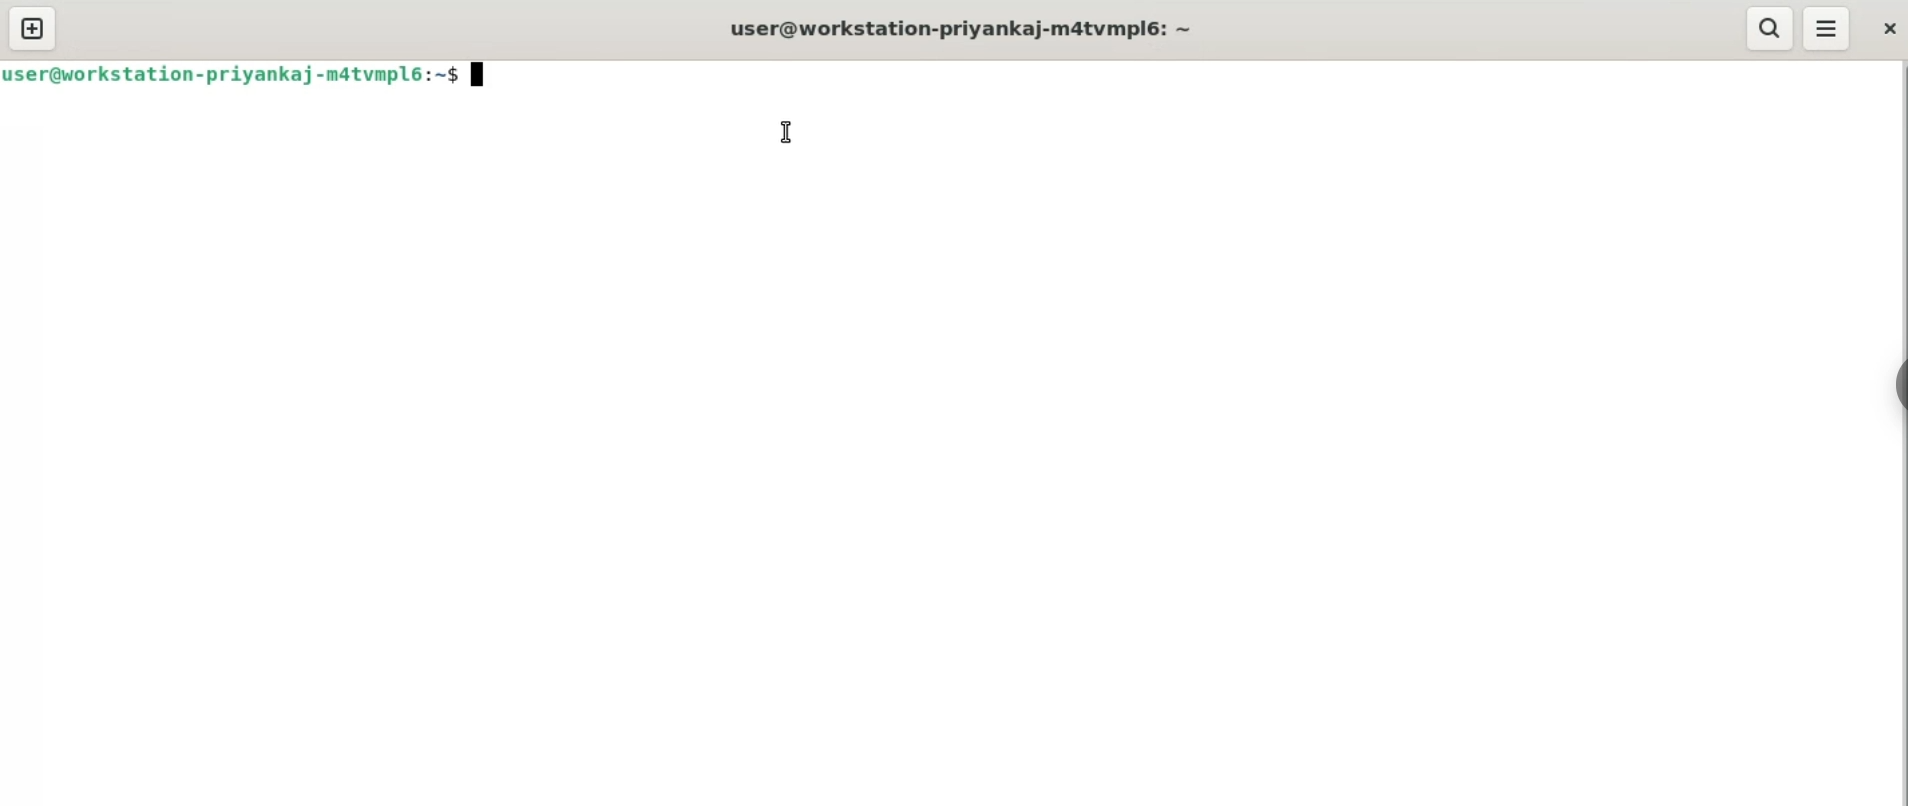  I want to click on search, so click(1767, 28).